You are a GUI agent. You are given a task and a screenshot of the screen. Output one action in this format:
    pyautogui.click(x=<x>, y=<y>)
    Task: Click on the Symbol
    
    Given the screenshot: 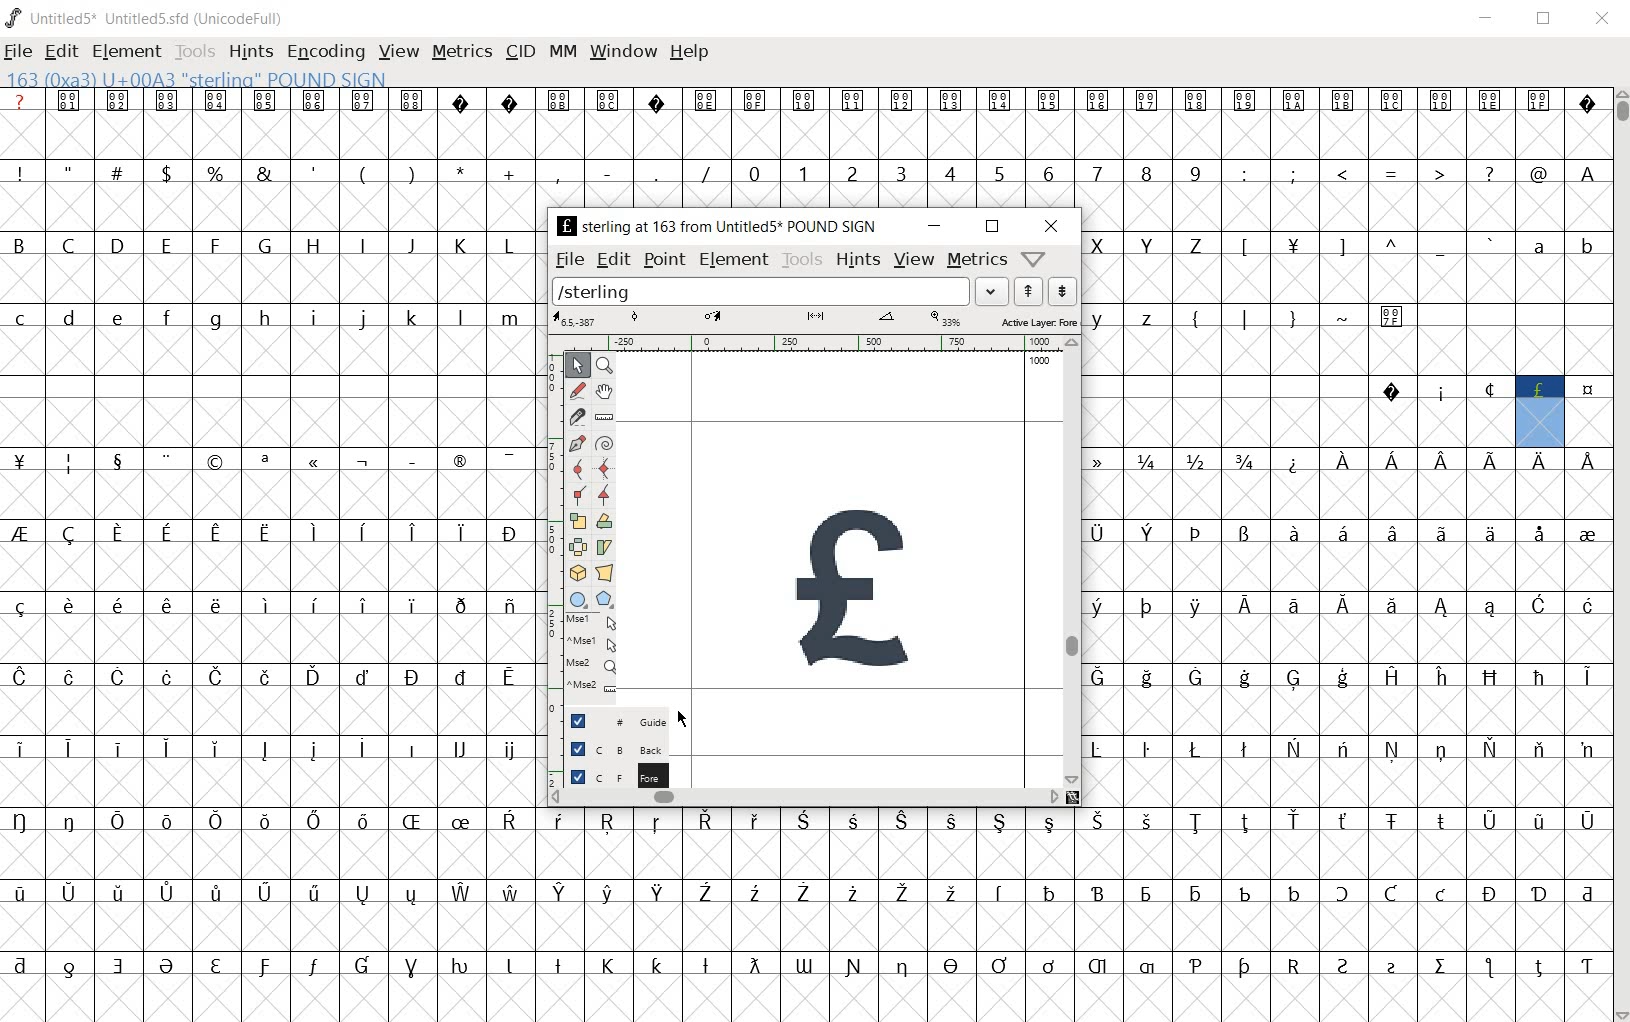 What is the action you would take?
    pyautogui.click(x=758, y=101)
    